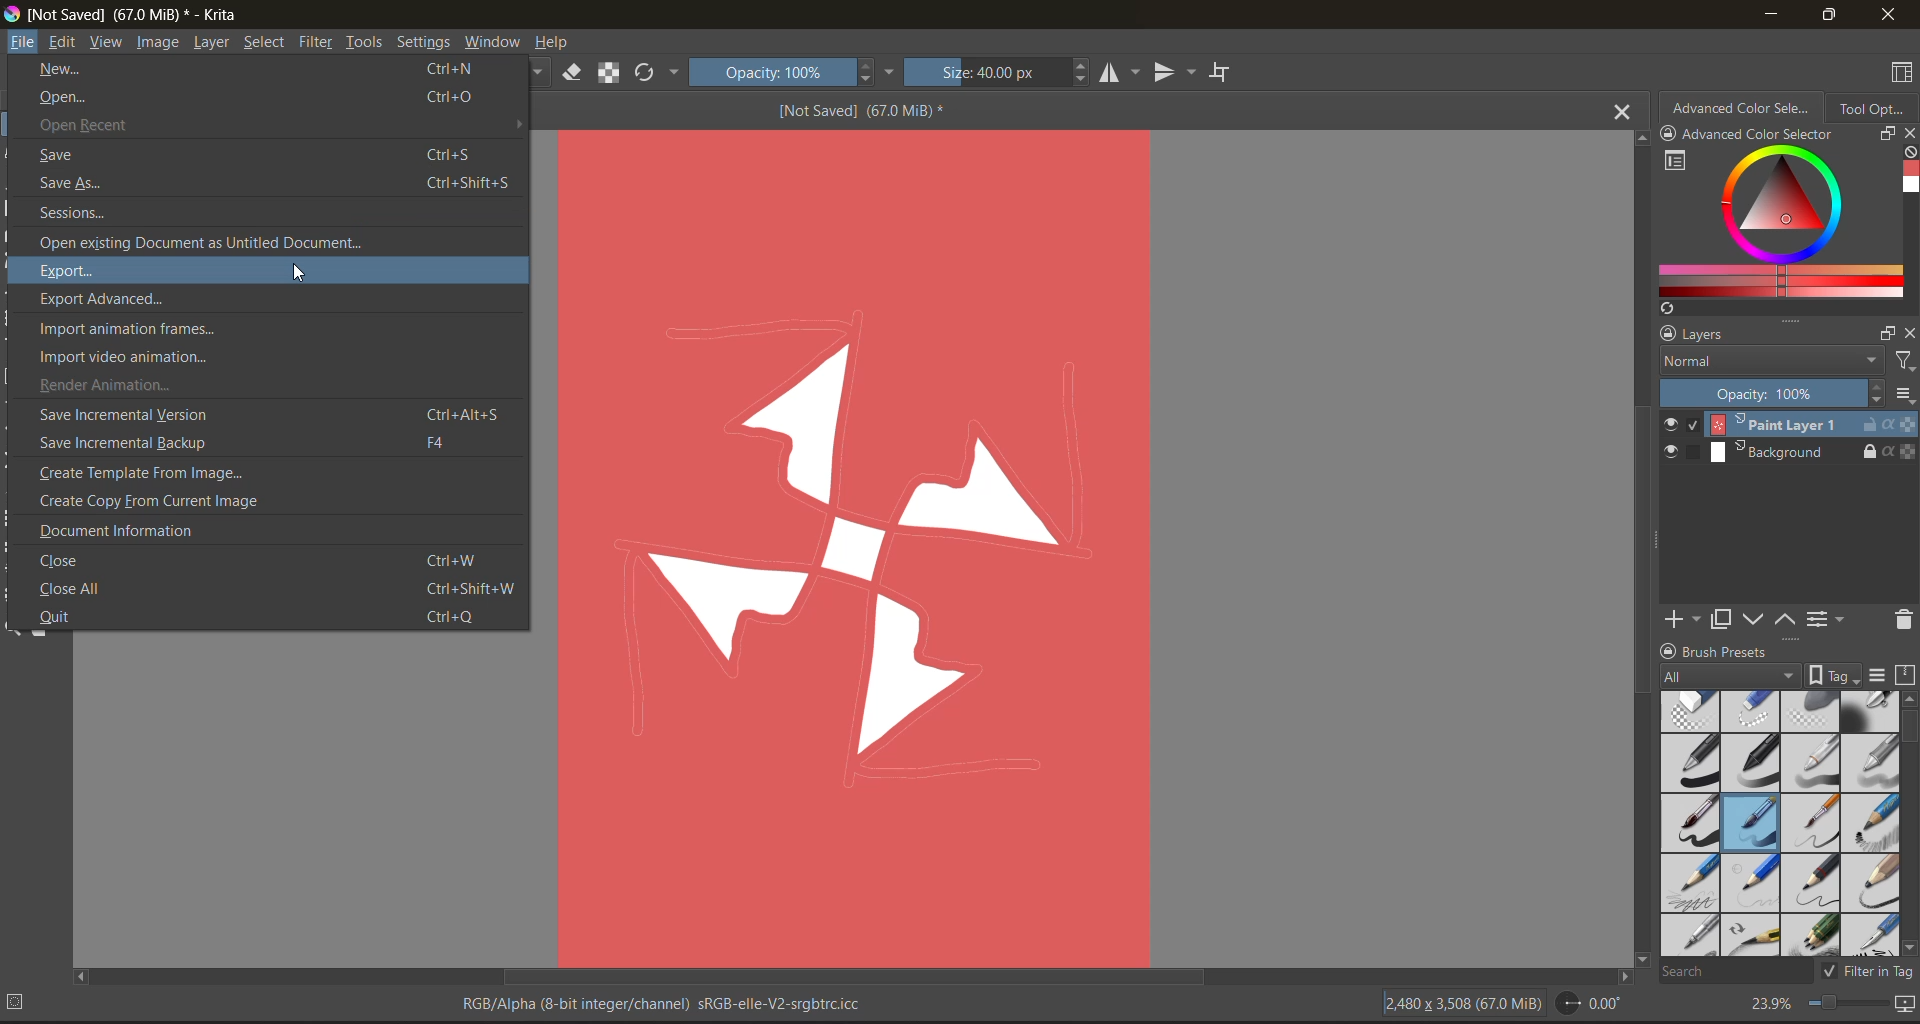 The height and width of the screenshot is (1024, 1920). Describe the element at coordinates (264, 441) in the screenshot. I see `save incremental backup` at that location.